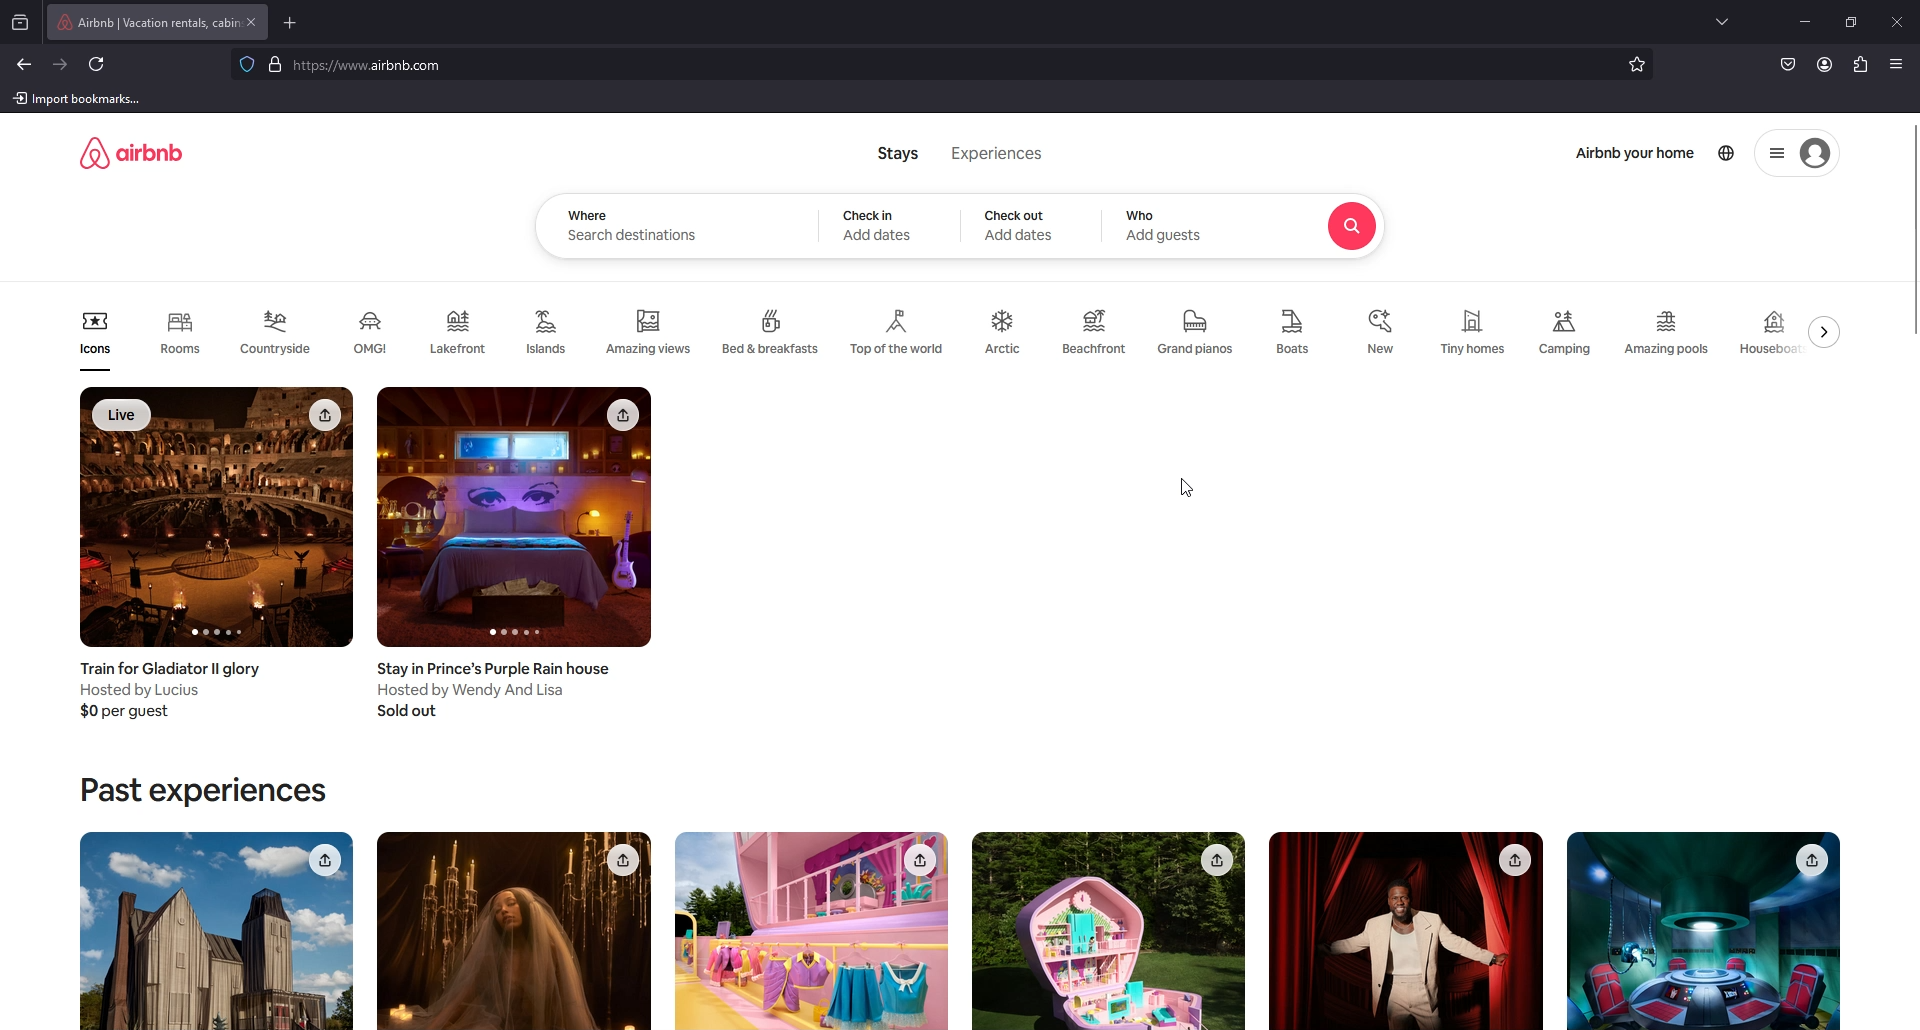 The height and width of the screenshot is (1030, 1920). I want to click on image, so click(1701, 931).